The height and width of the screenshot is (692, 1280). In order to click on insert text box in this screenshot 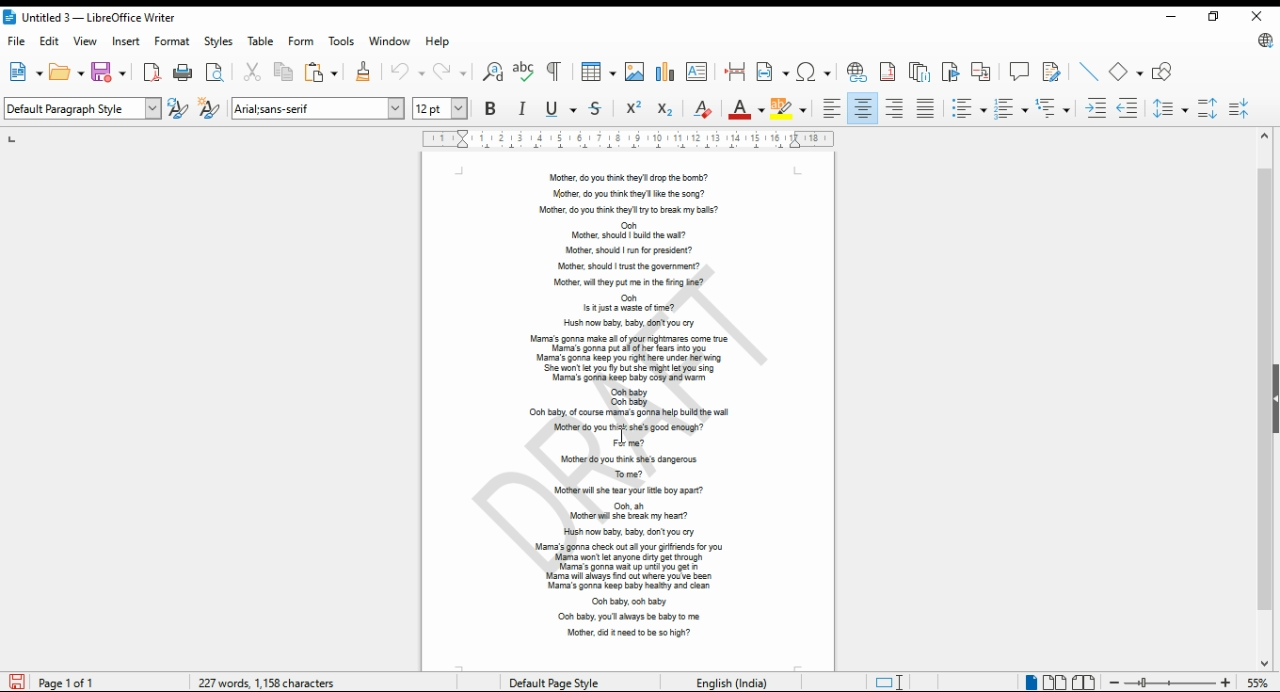, I will do `click(698, 71)`.